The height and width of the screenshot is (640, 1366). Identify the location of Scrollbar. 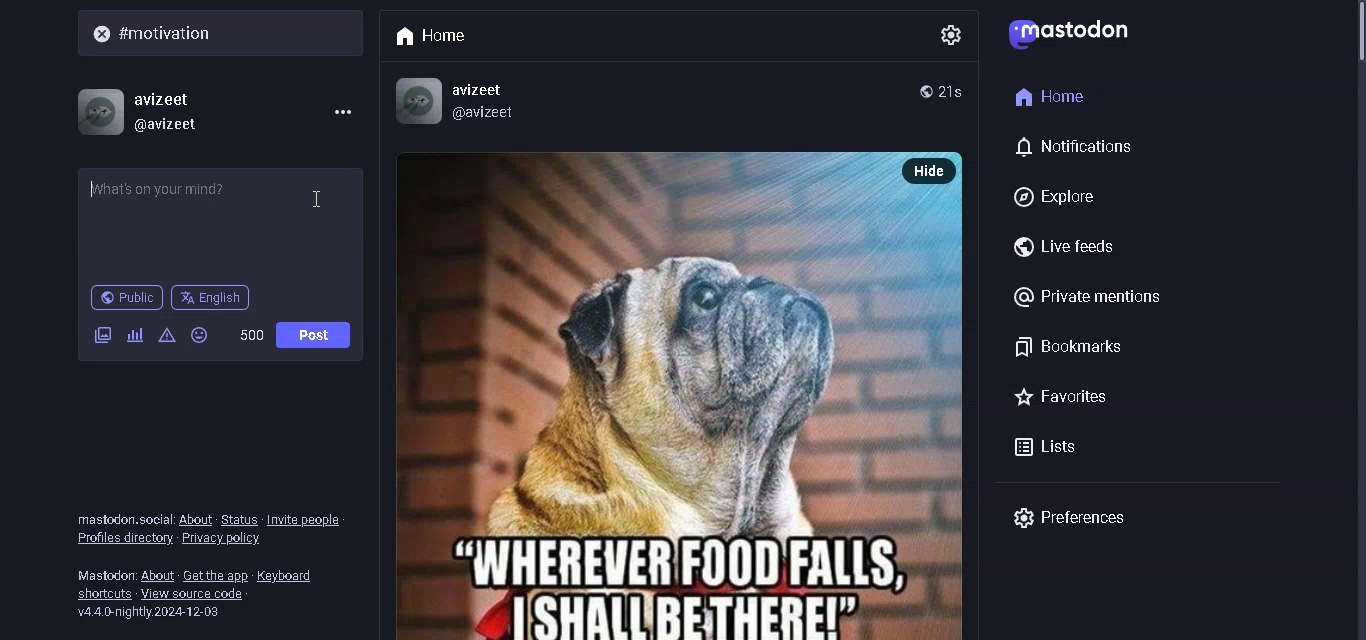
(1353, 96).